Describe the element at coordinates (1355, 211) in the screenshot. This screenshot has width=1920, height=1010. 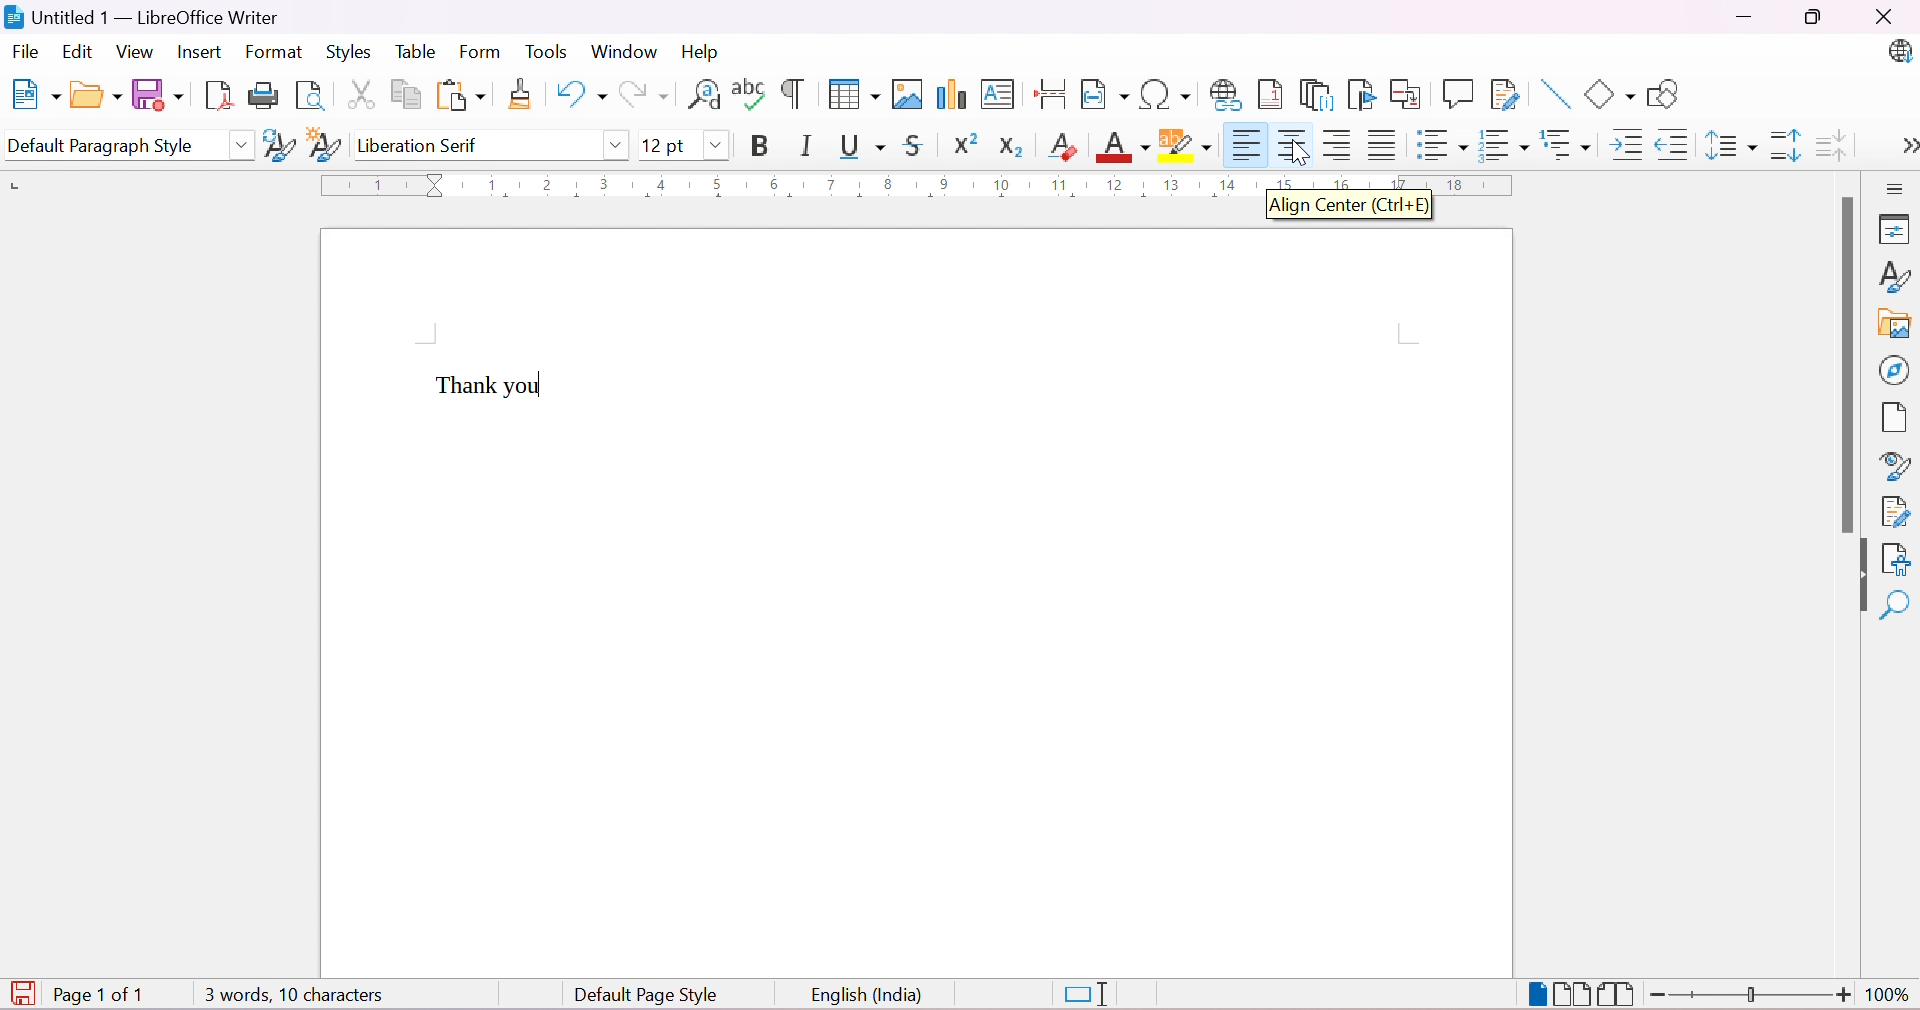
I see `Align Center (Ctrl+E)` at that location.